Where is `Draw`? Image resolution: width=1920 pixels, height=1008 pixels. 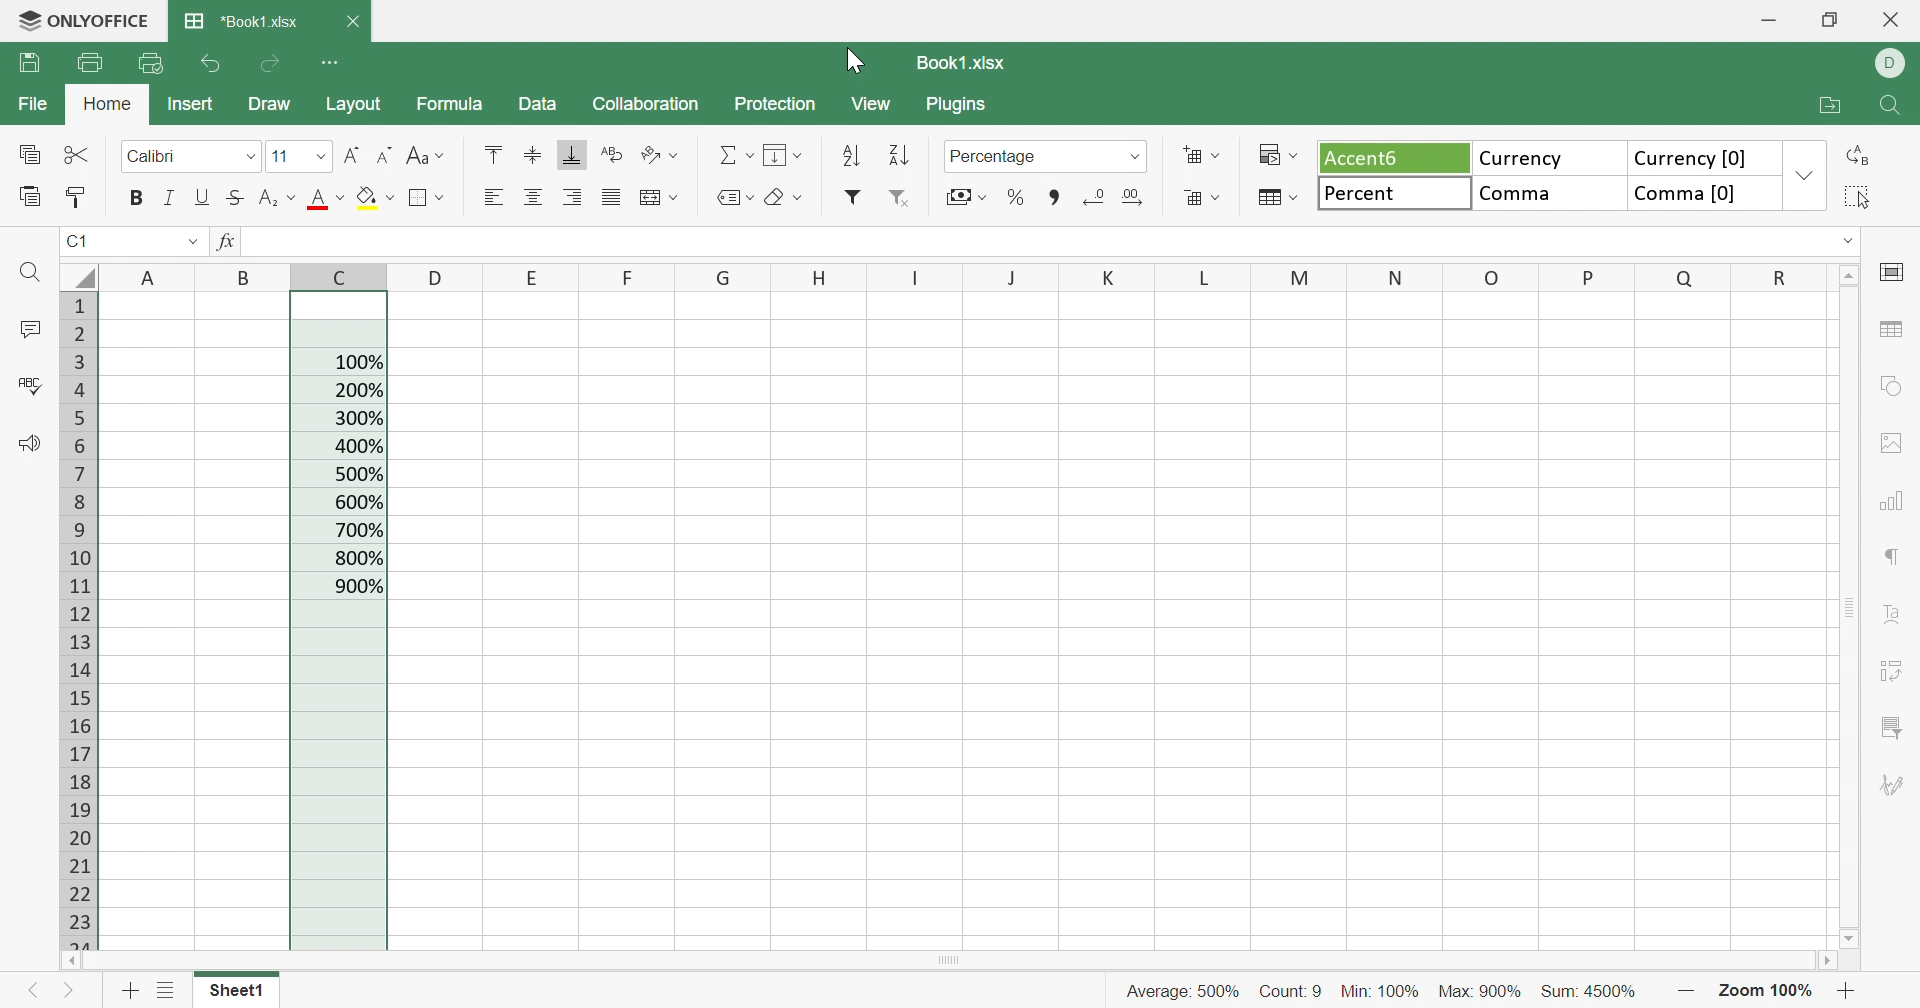
Draw is located at coordinates (268, 102).